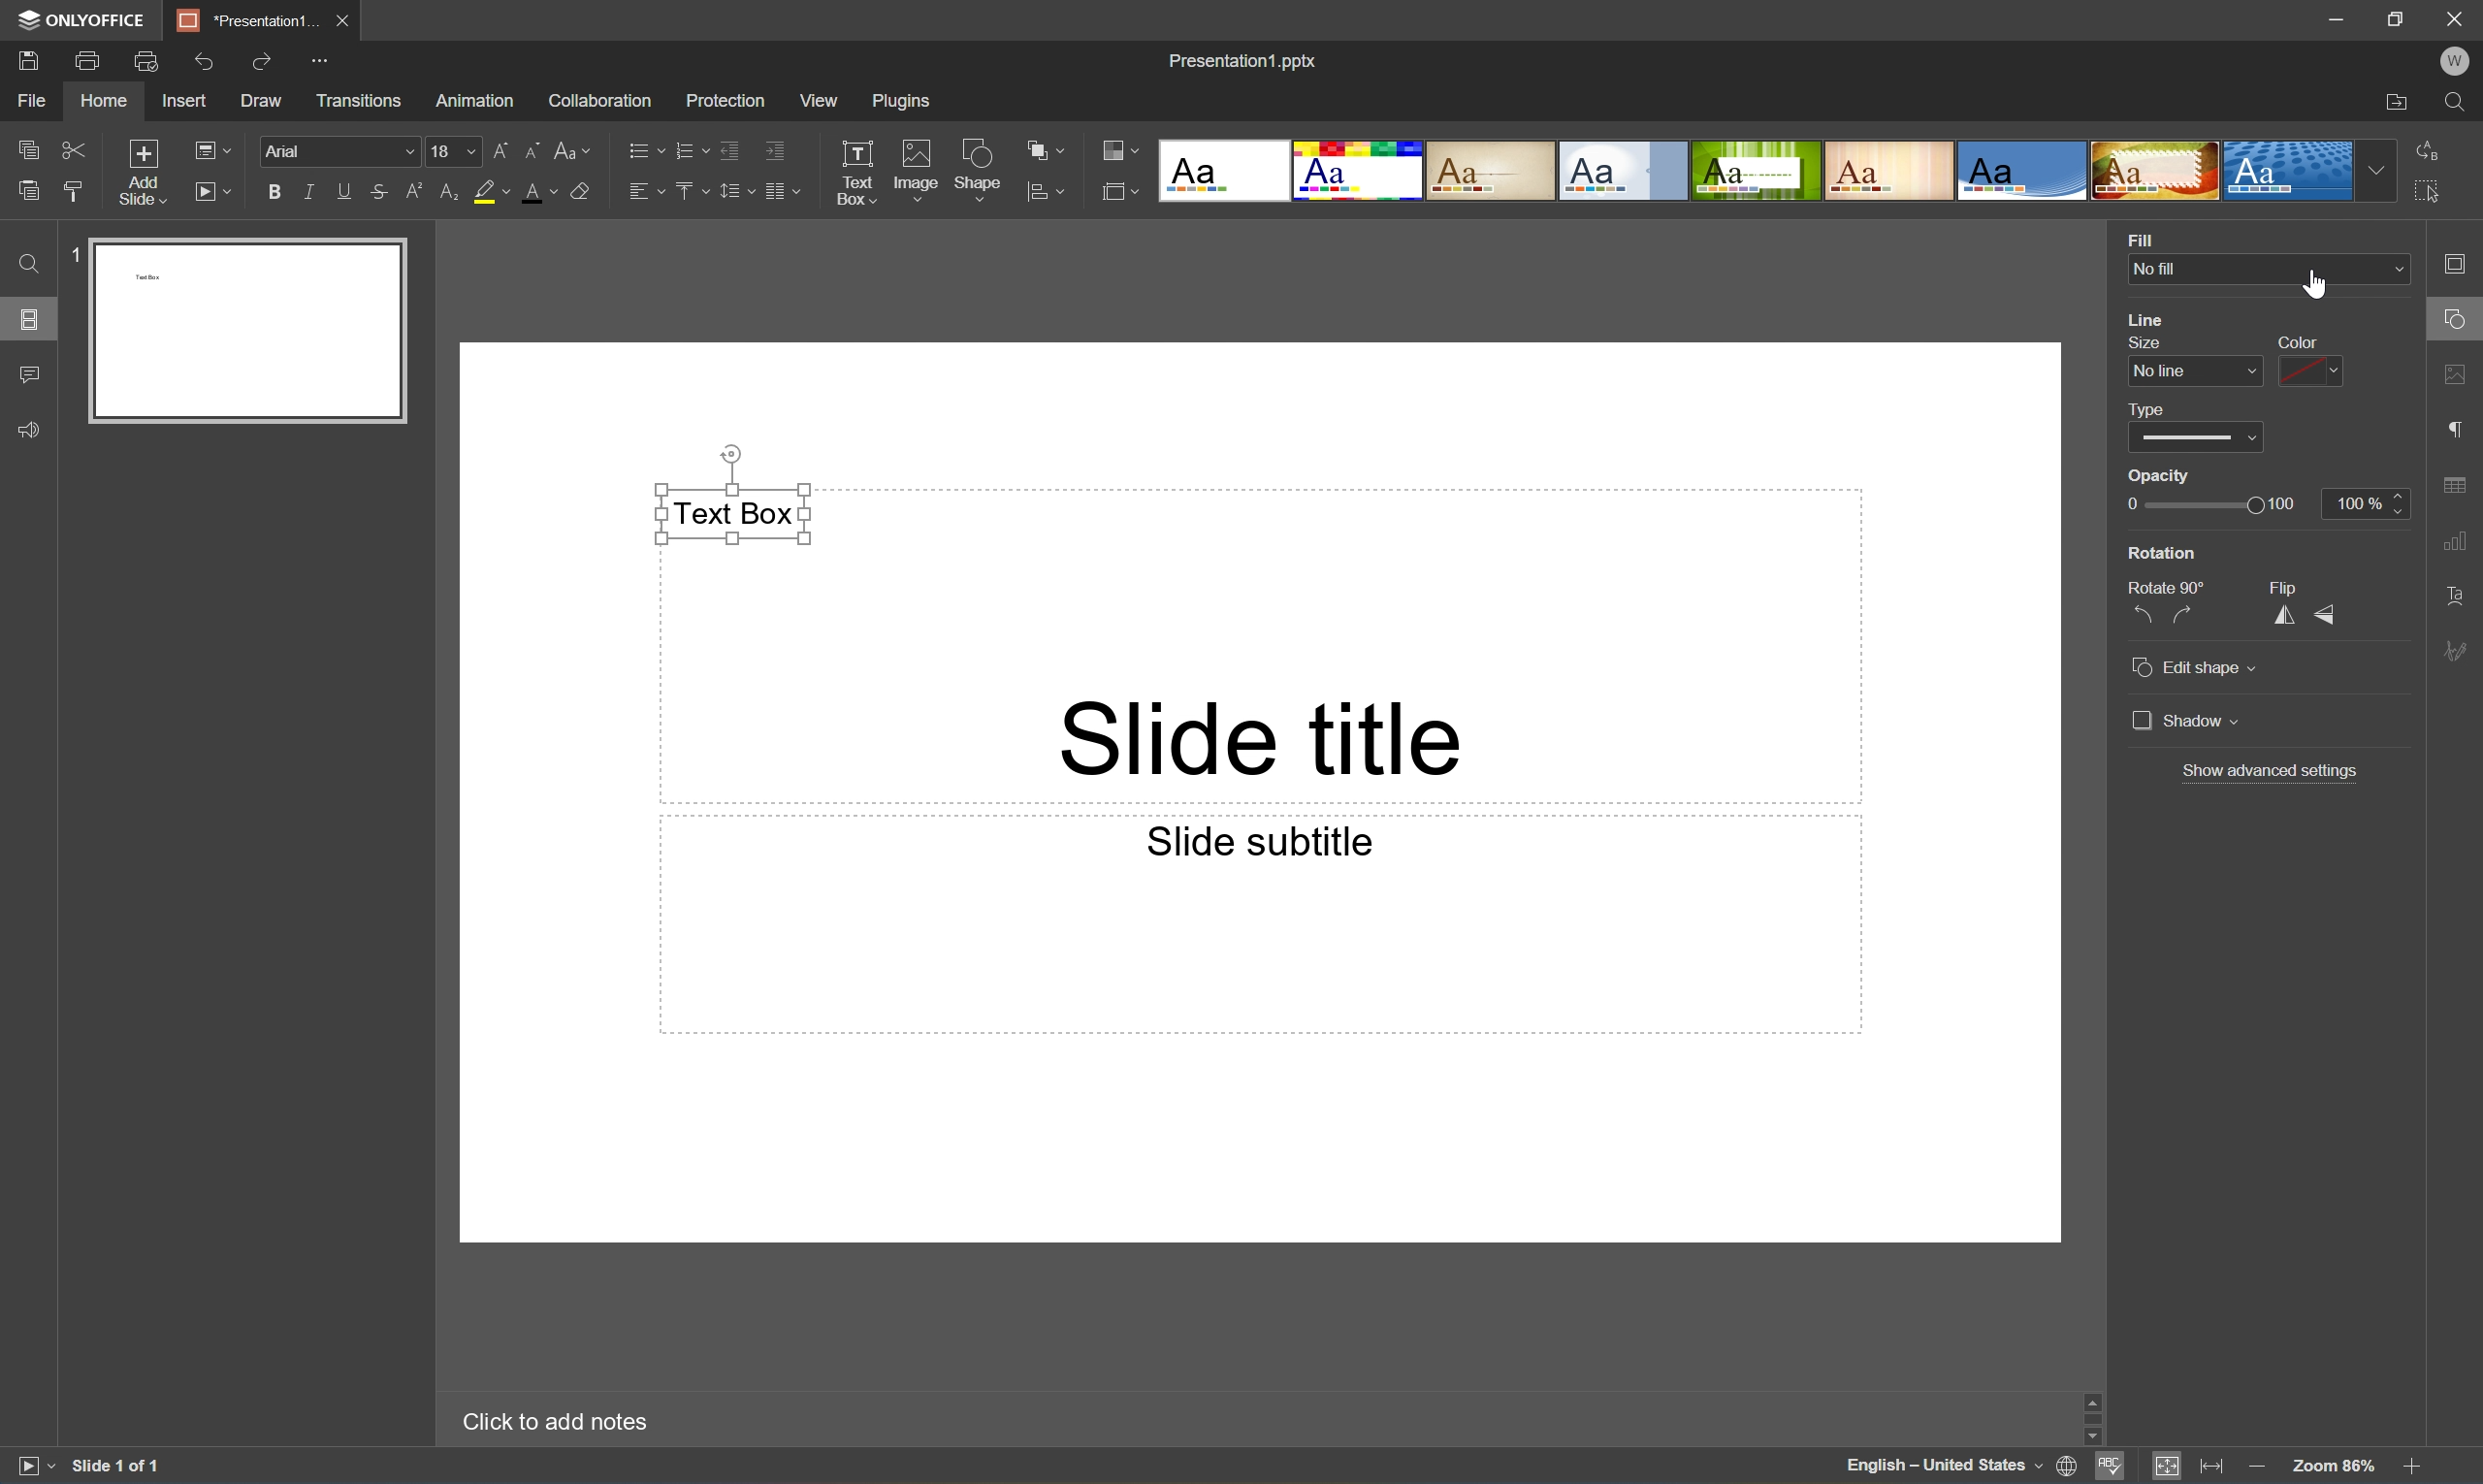  Describe the element at coordinates (903, 100) in the screenshot. I see `Plugins` at that location.